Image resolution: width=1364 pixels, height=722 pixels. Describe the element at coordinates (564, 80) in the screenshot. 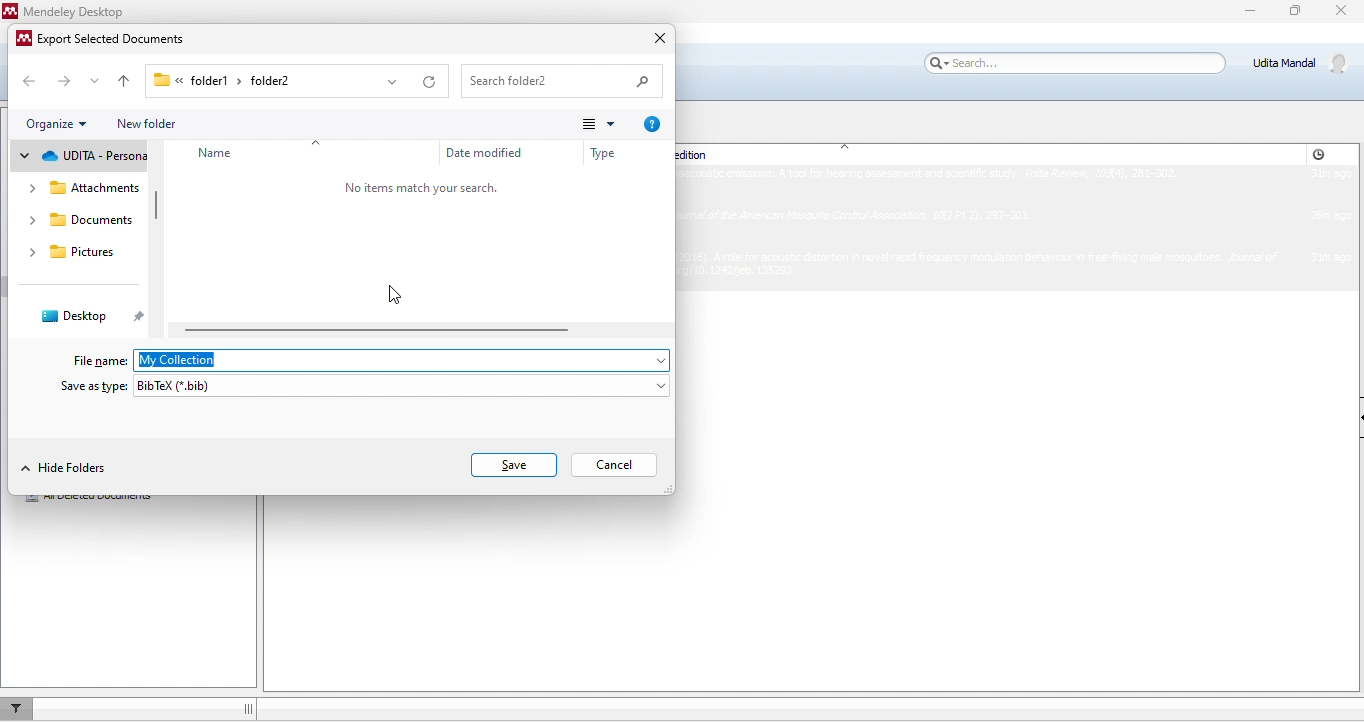

I see `search` at that location.